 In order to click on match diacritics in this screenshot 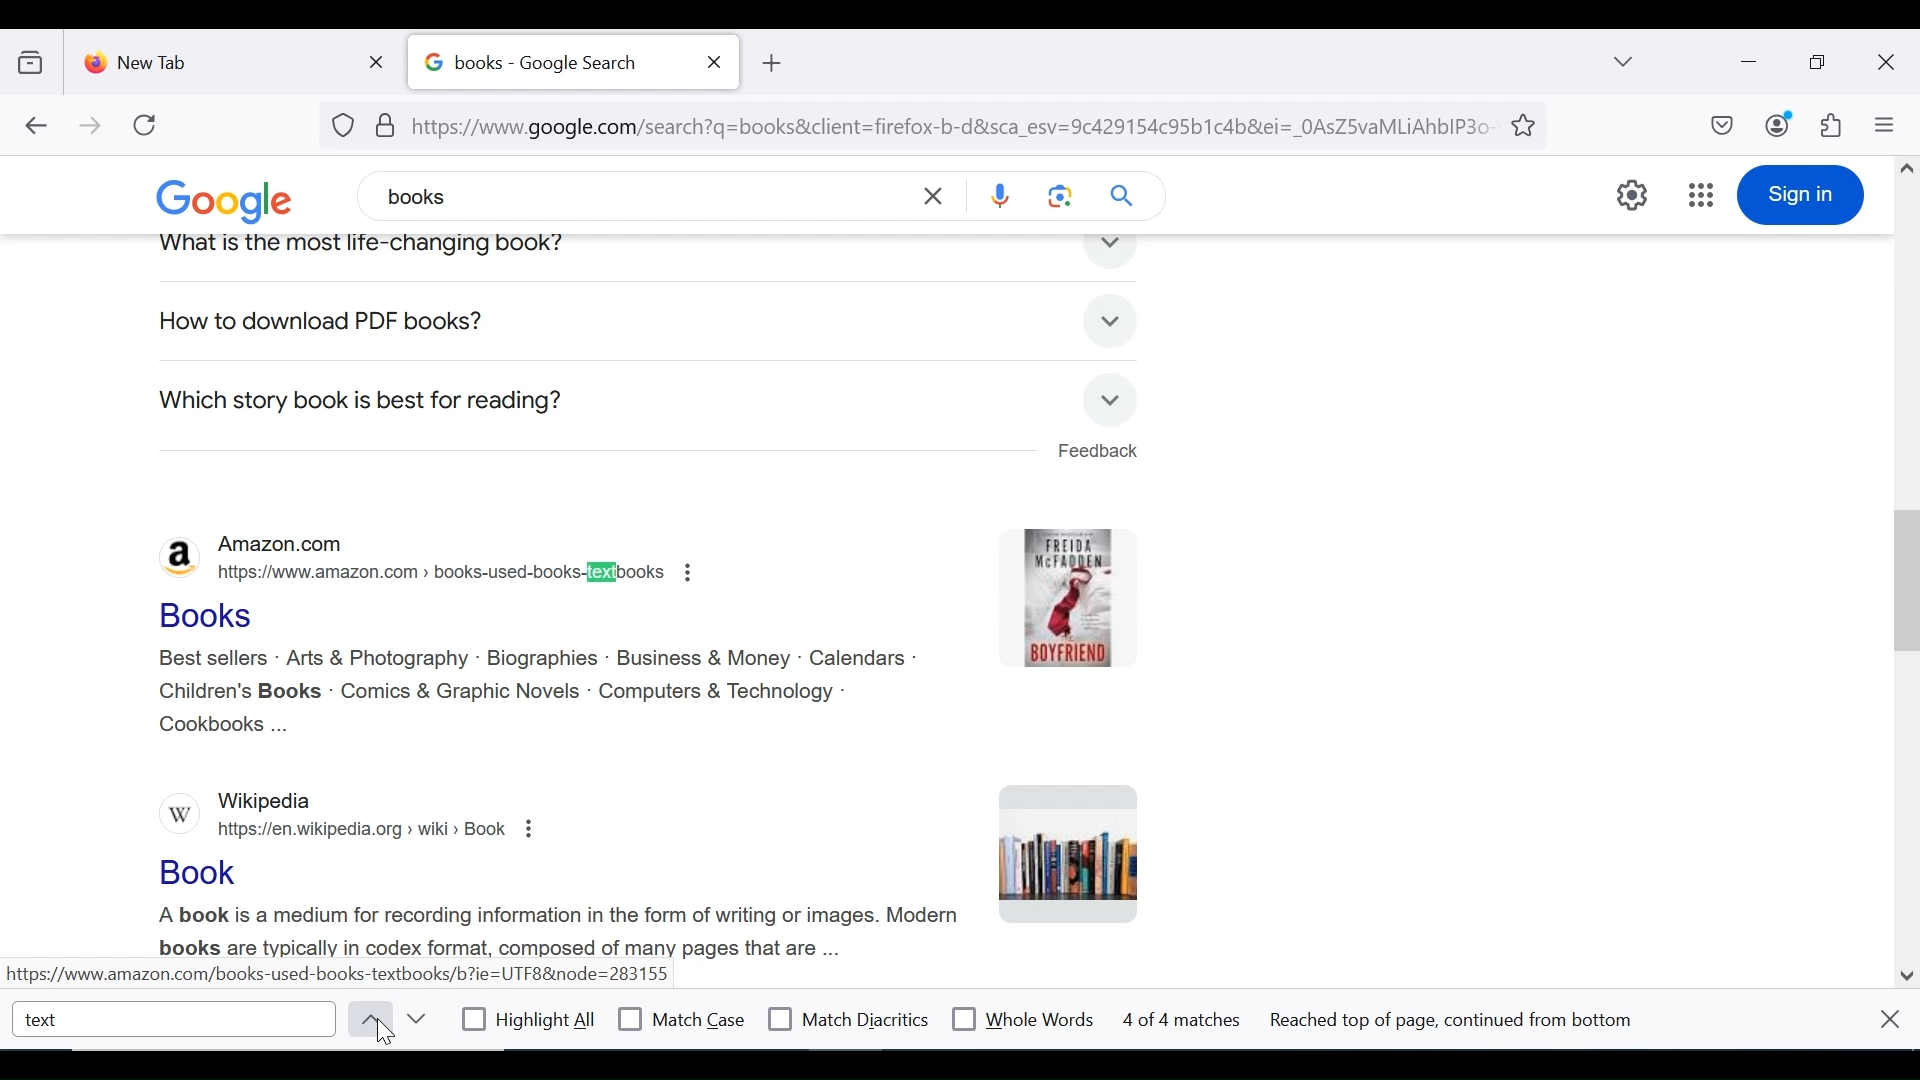, I will do `click(849, 1020)`.